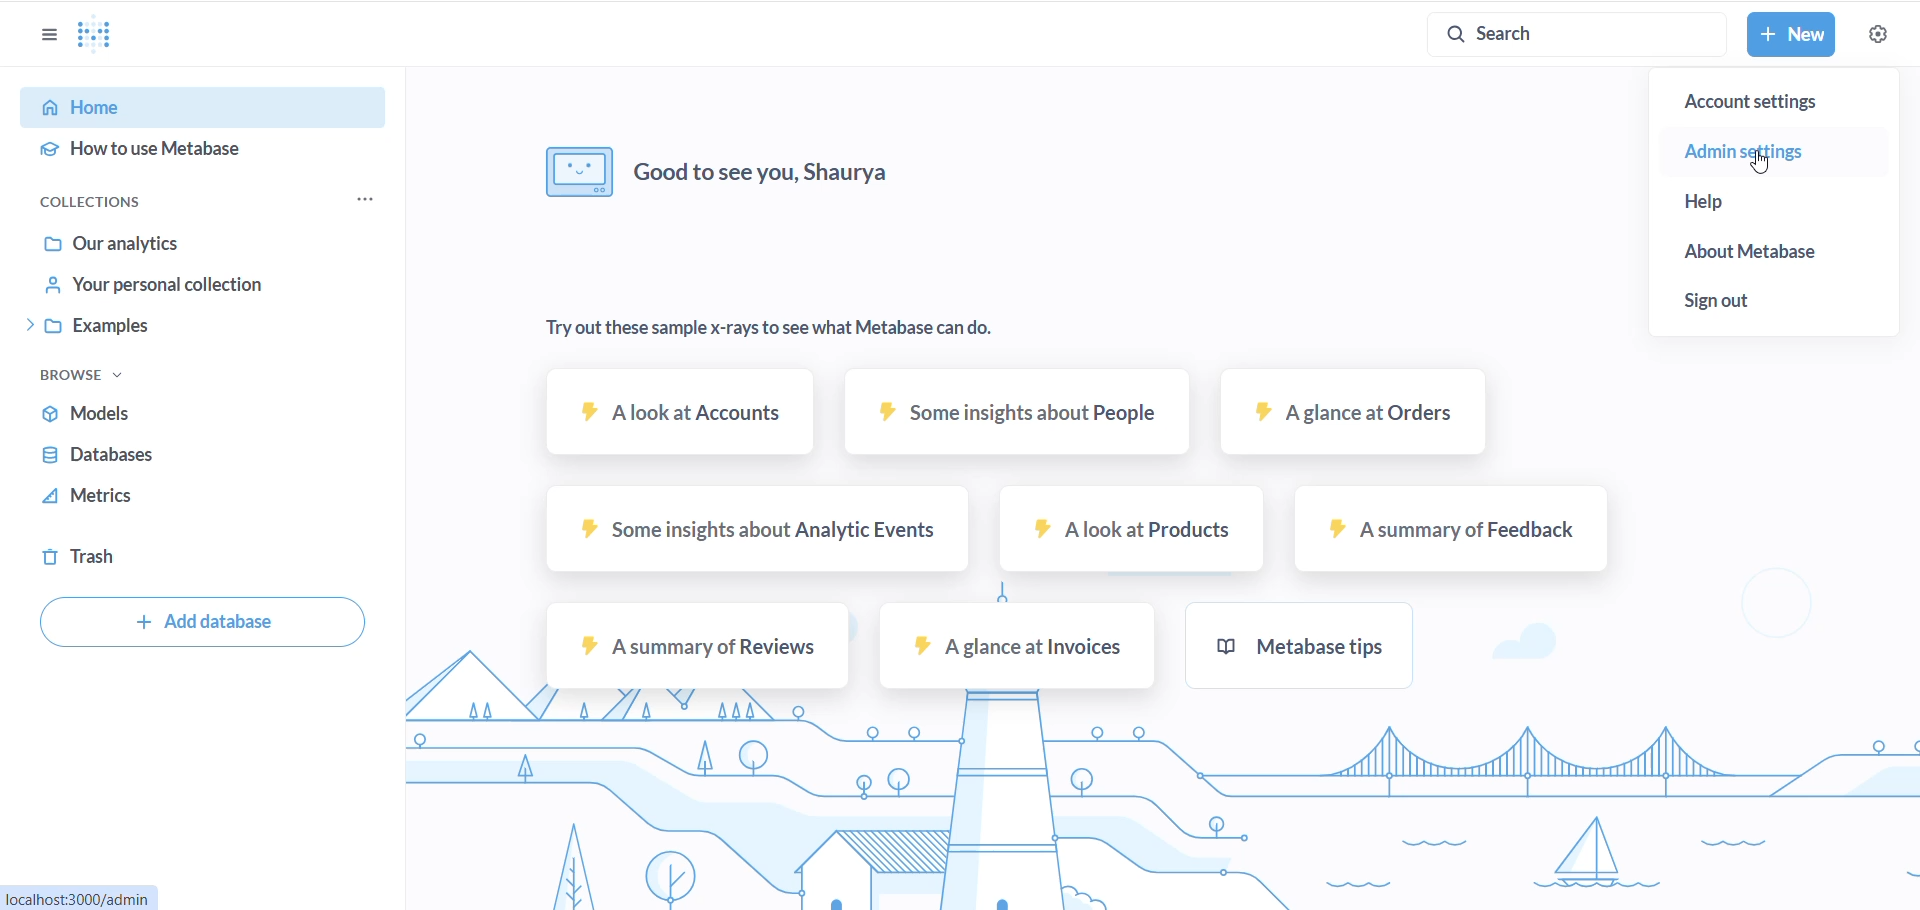  I want to click on help, so click(1747, 203).